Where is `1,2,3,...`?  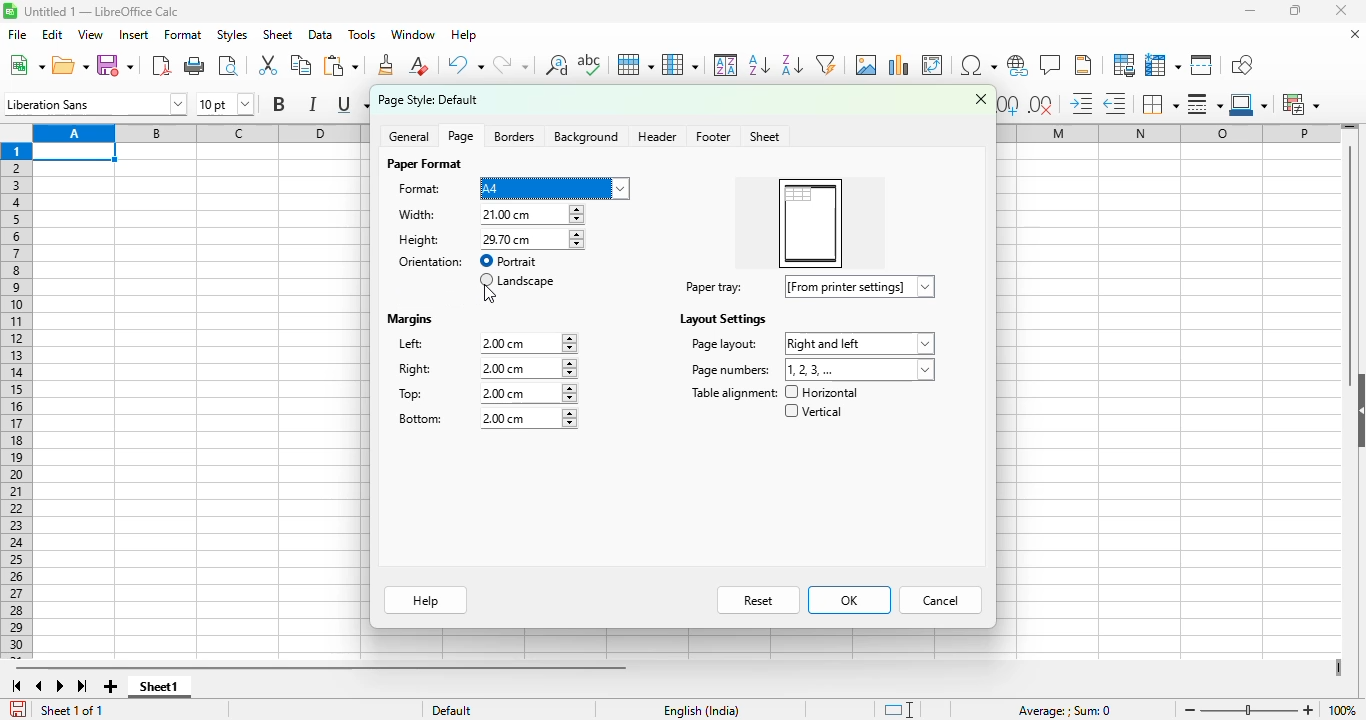 1,2,3,... is located at coordinates (861, 370).